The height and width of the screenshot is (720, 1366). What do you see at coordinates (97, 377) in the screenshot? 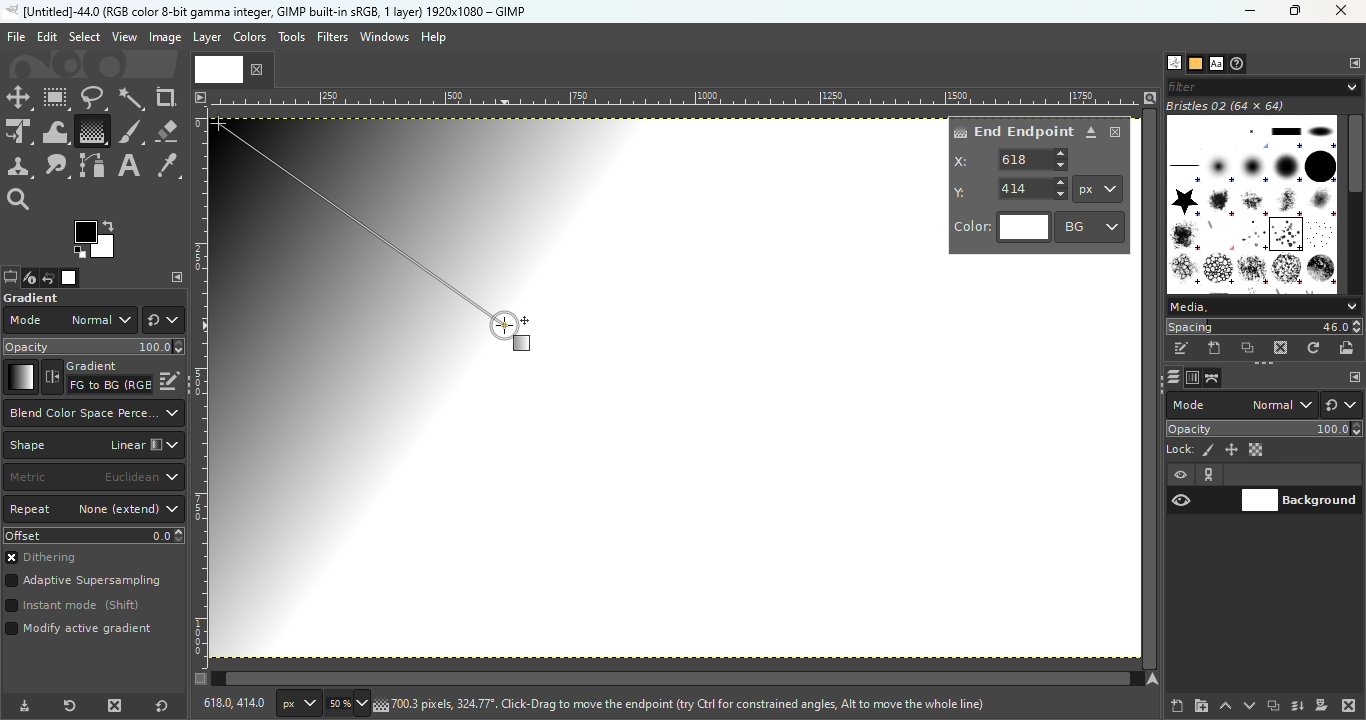
I see `Reverse` at bounding box center [97, 377].